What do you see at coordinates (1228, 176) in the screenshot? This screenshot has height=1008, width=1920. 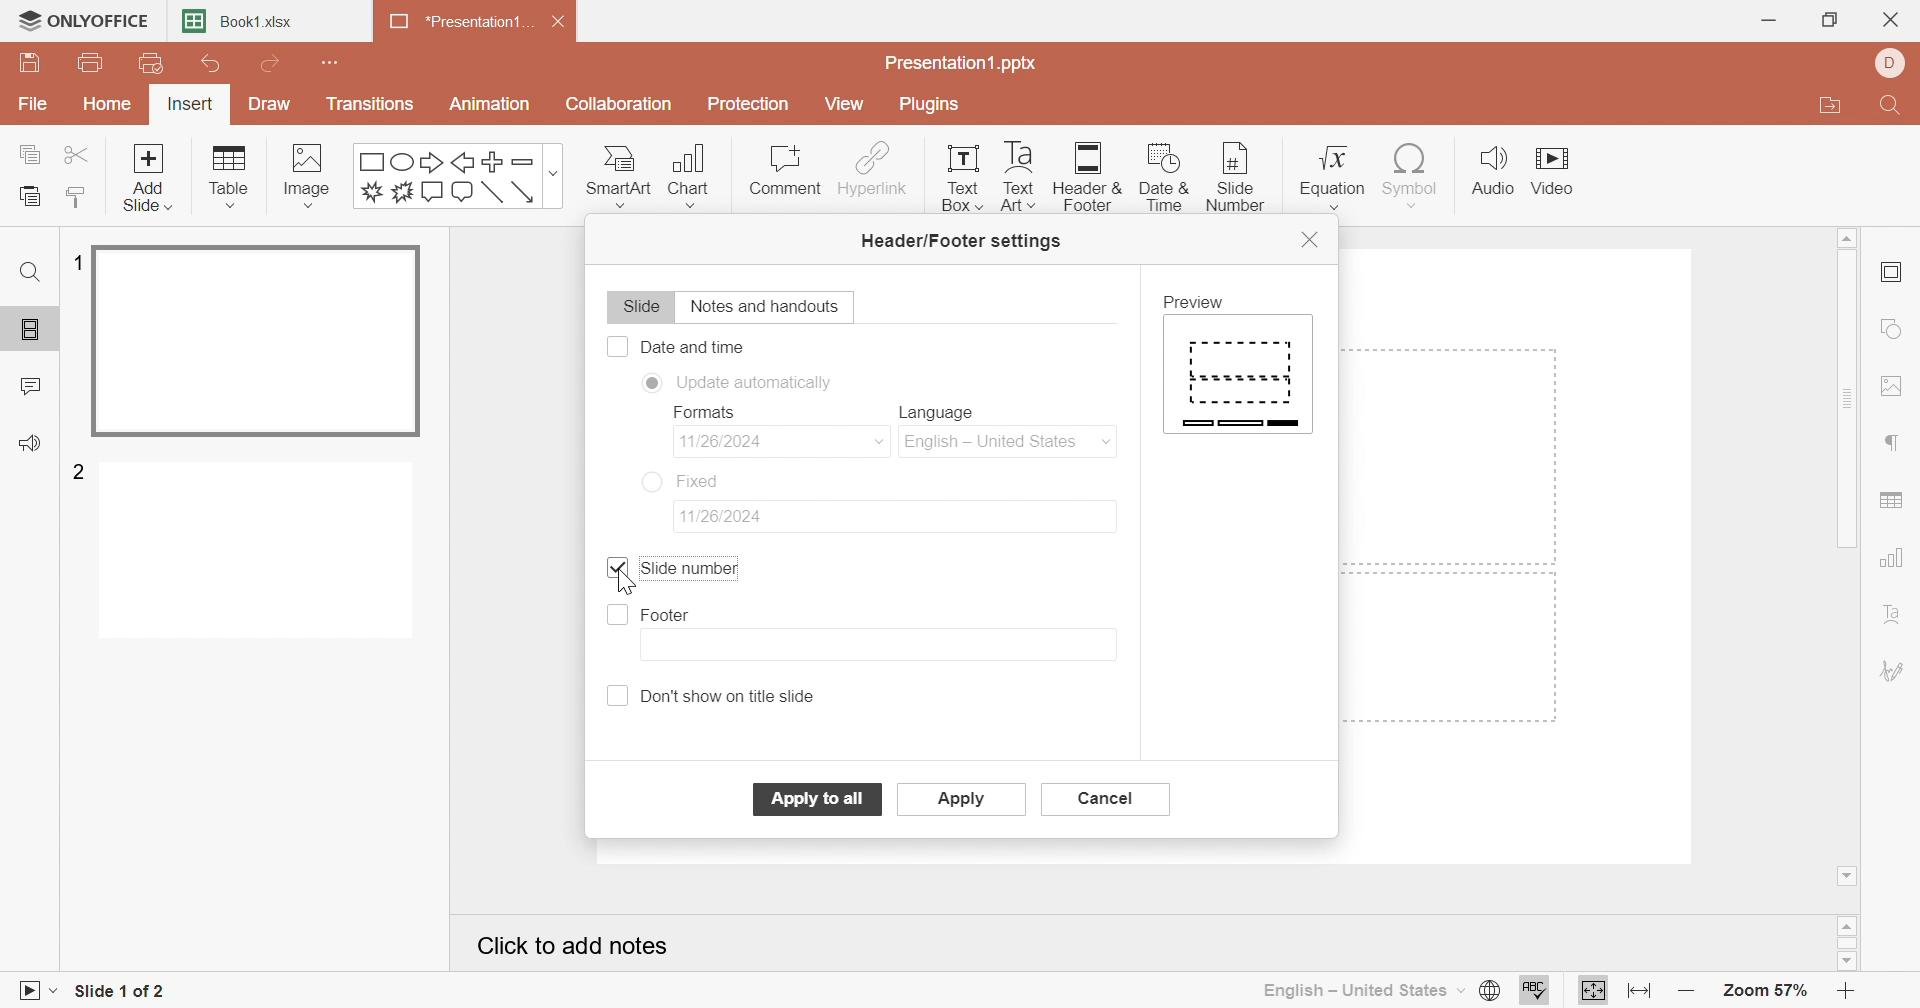 I see `Slide number` at bounding box center [1228, 176].